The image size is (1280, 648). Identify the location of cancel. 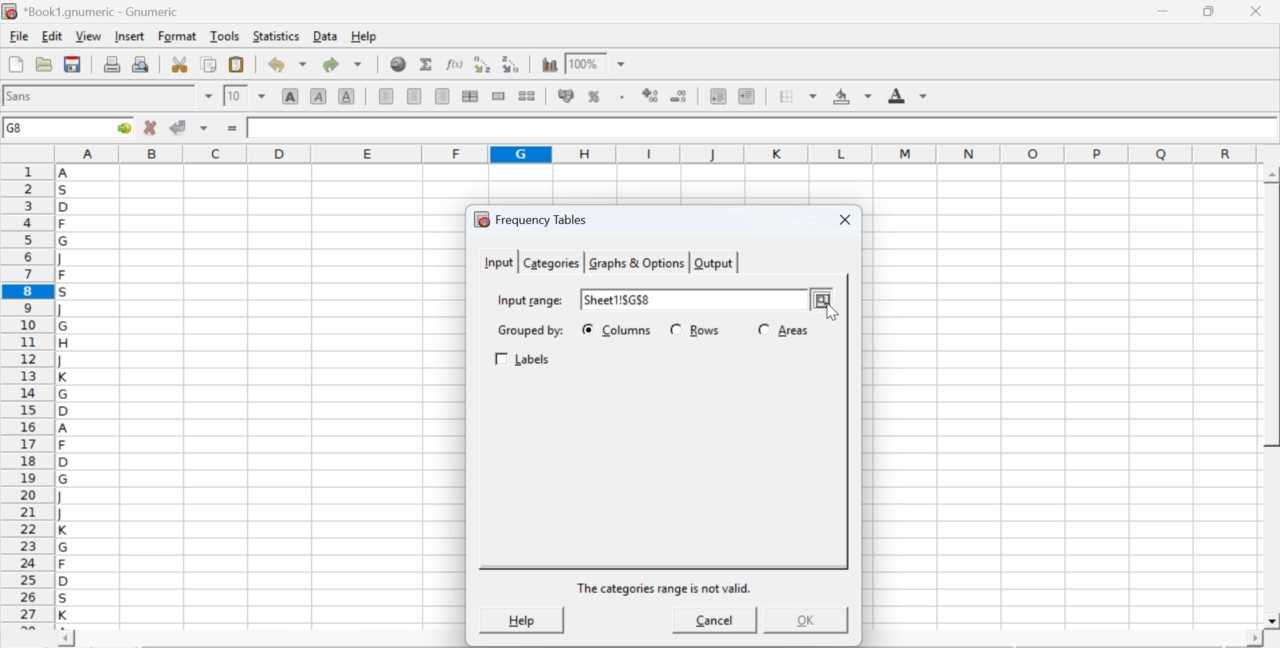
(715, 623).